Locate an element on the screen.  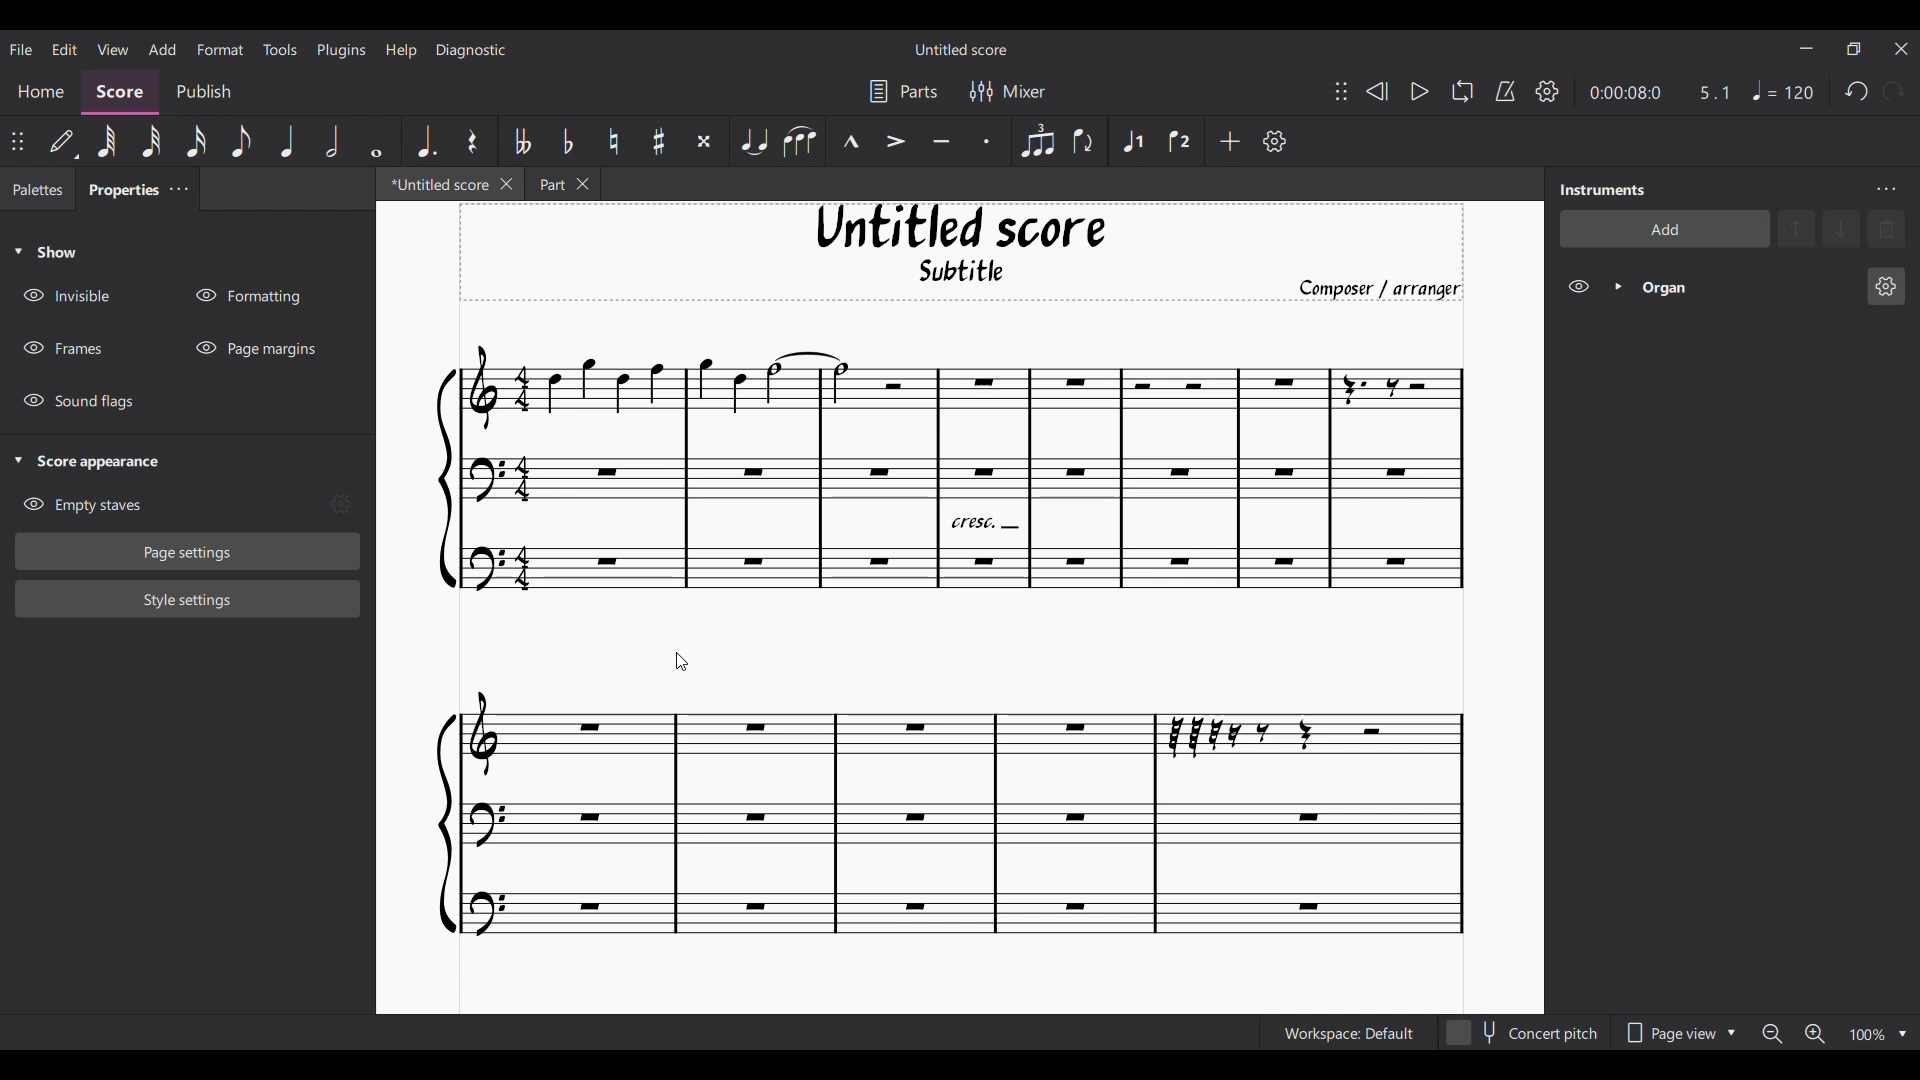
Hide Frames is located at coordinates (63, 348).